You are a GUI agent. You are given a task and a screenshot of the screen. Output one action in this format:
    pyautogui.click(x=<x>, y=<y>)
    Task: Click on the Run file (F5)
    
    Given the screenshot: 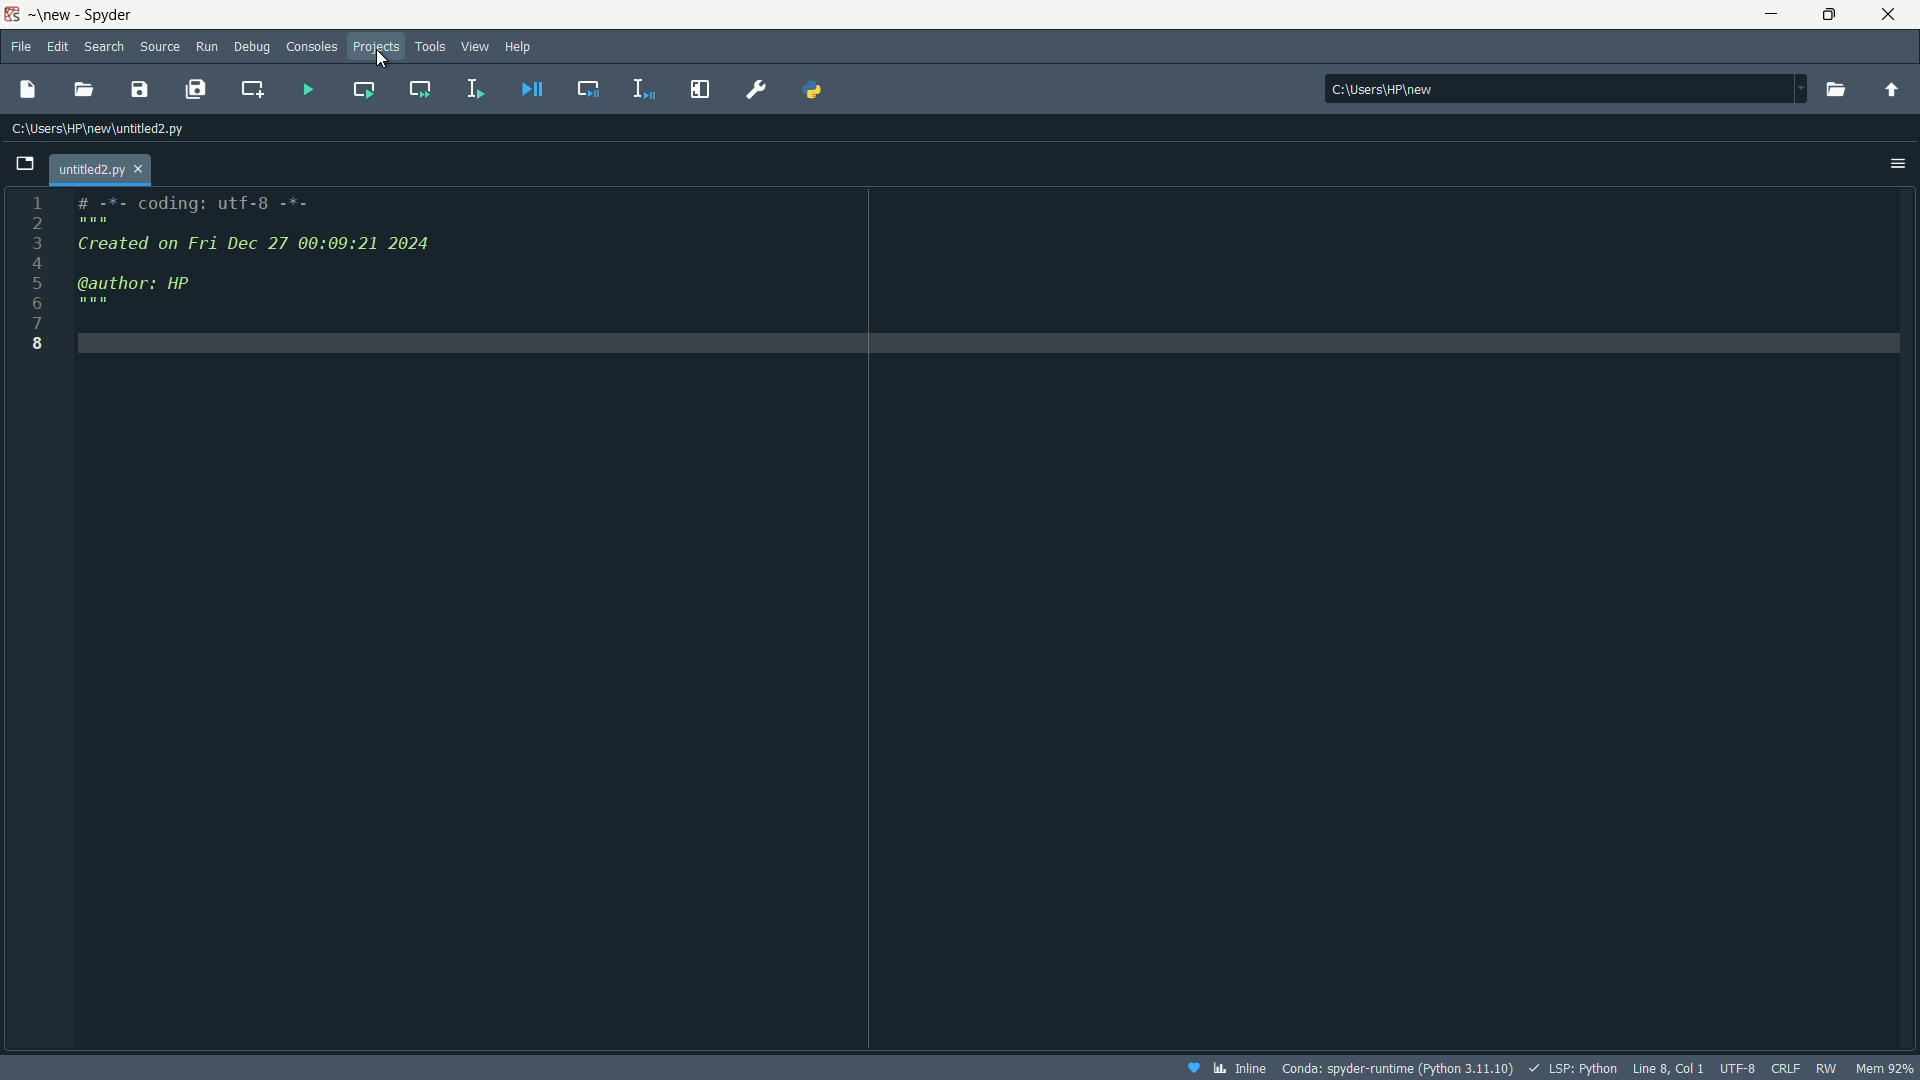 What is the action you would take?
    pyautogui.click(x=300, y=86)
    